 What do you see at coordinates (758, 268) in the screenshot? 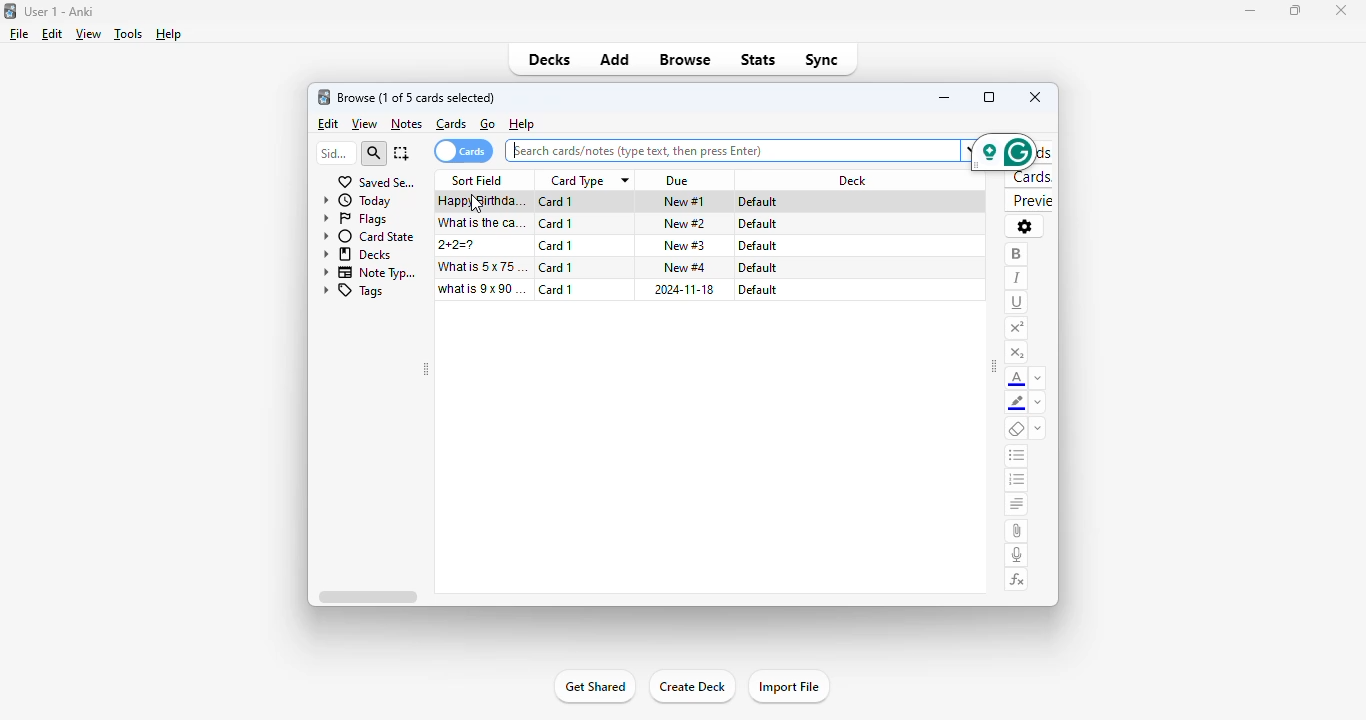
I see `default` at bounding box center [758, 268].